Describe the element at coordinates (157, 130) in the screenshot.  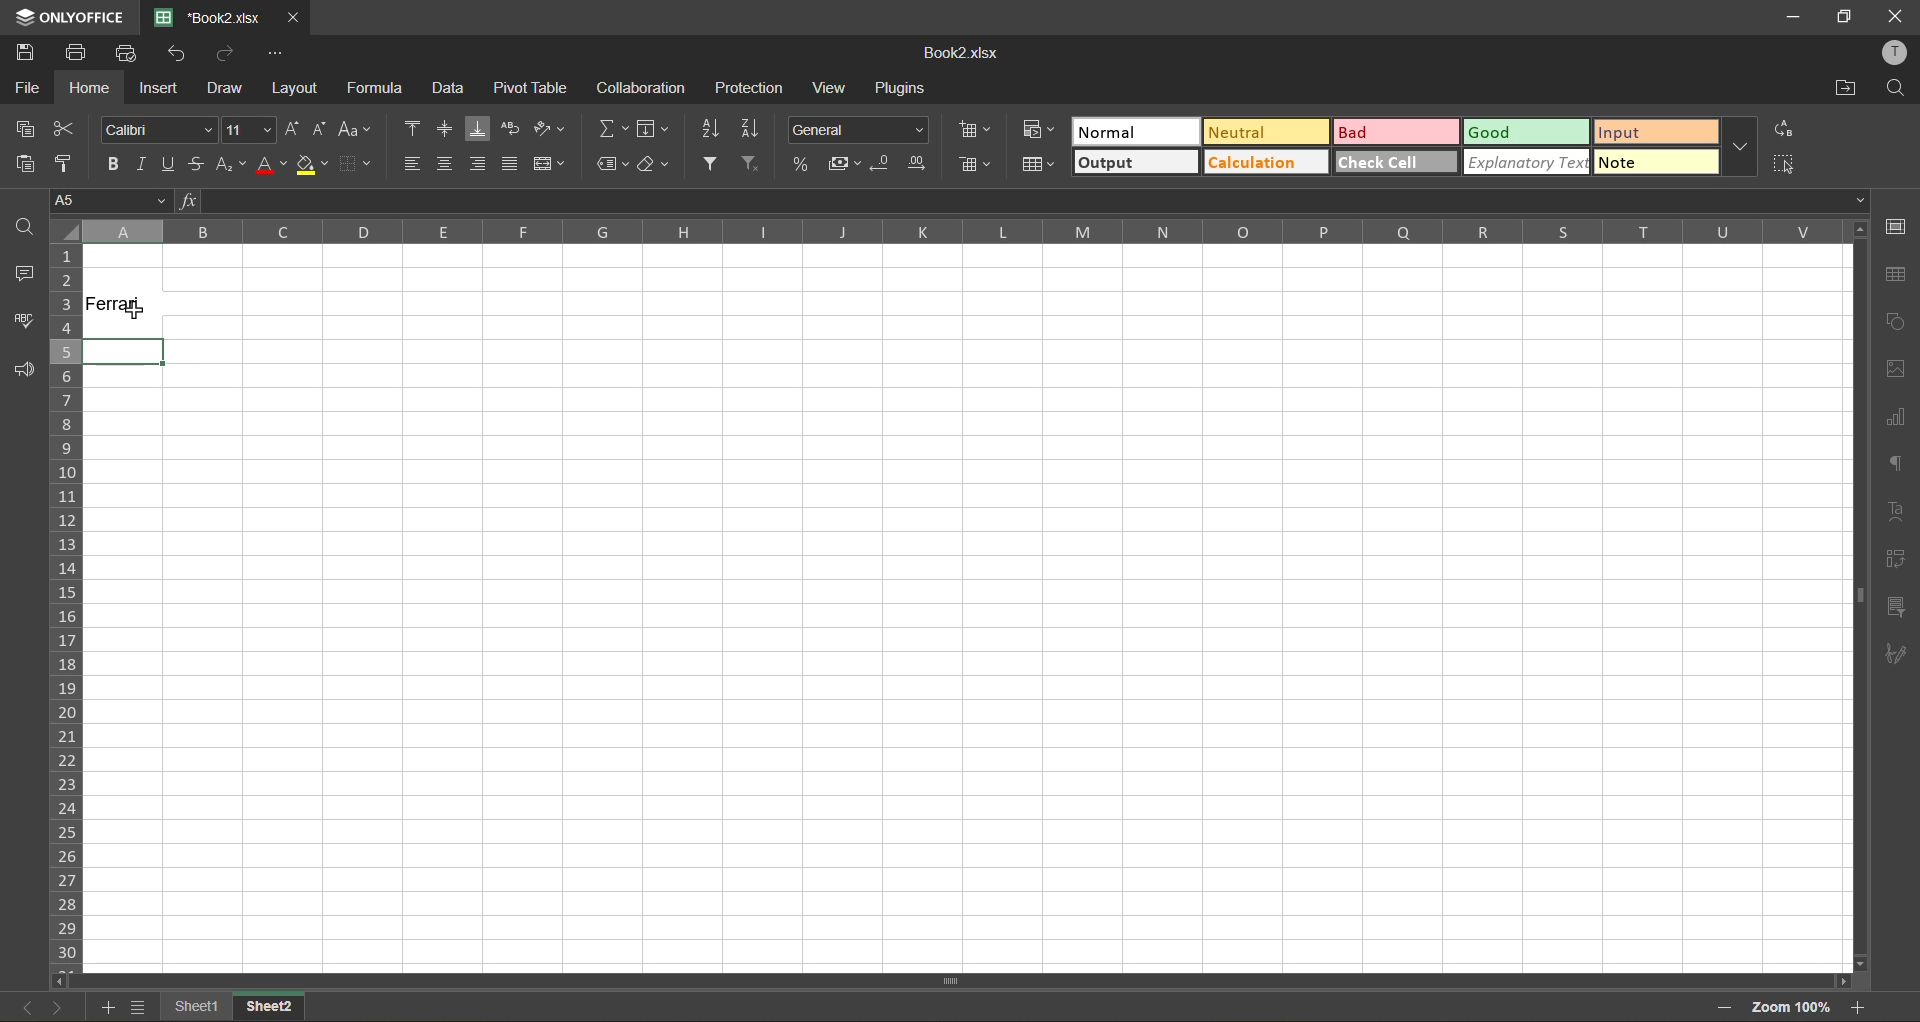
I see `font style` at that location.